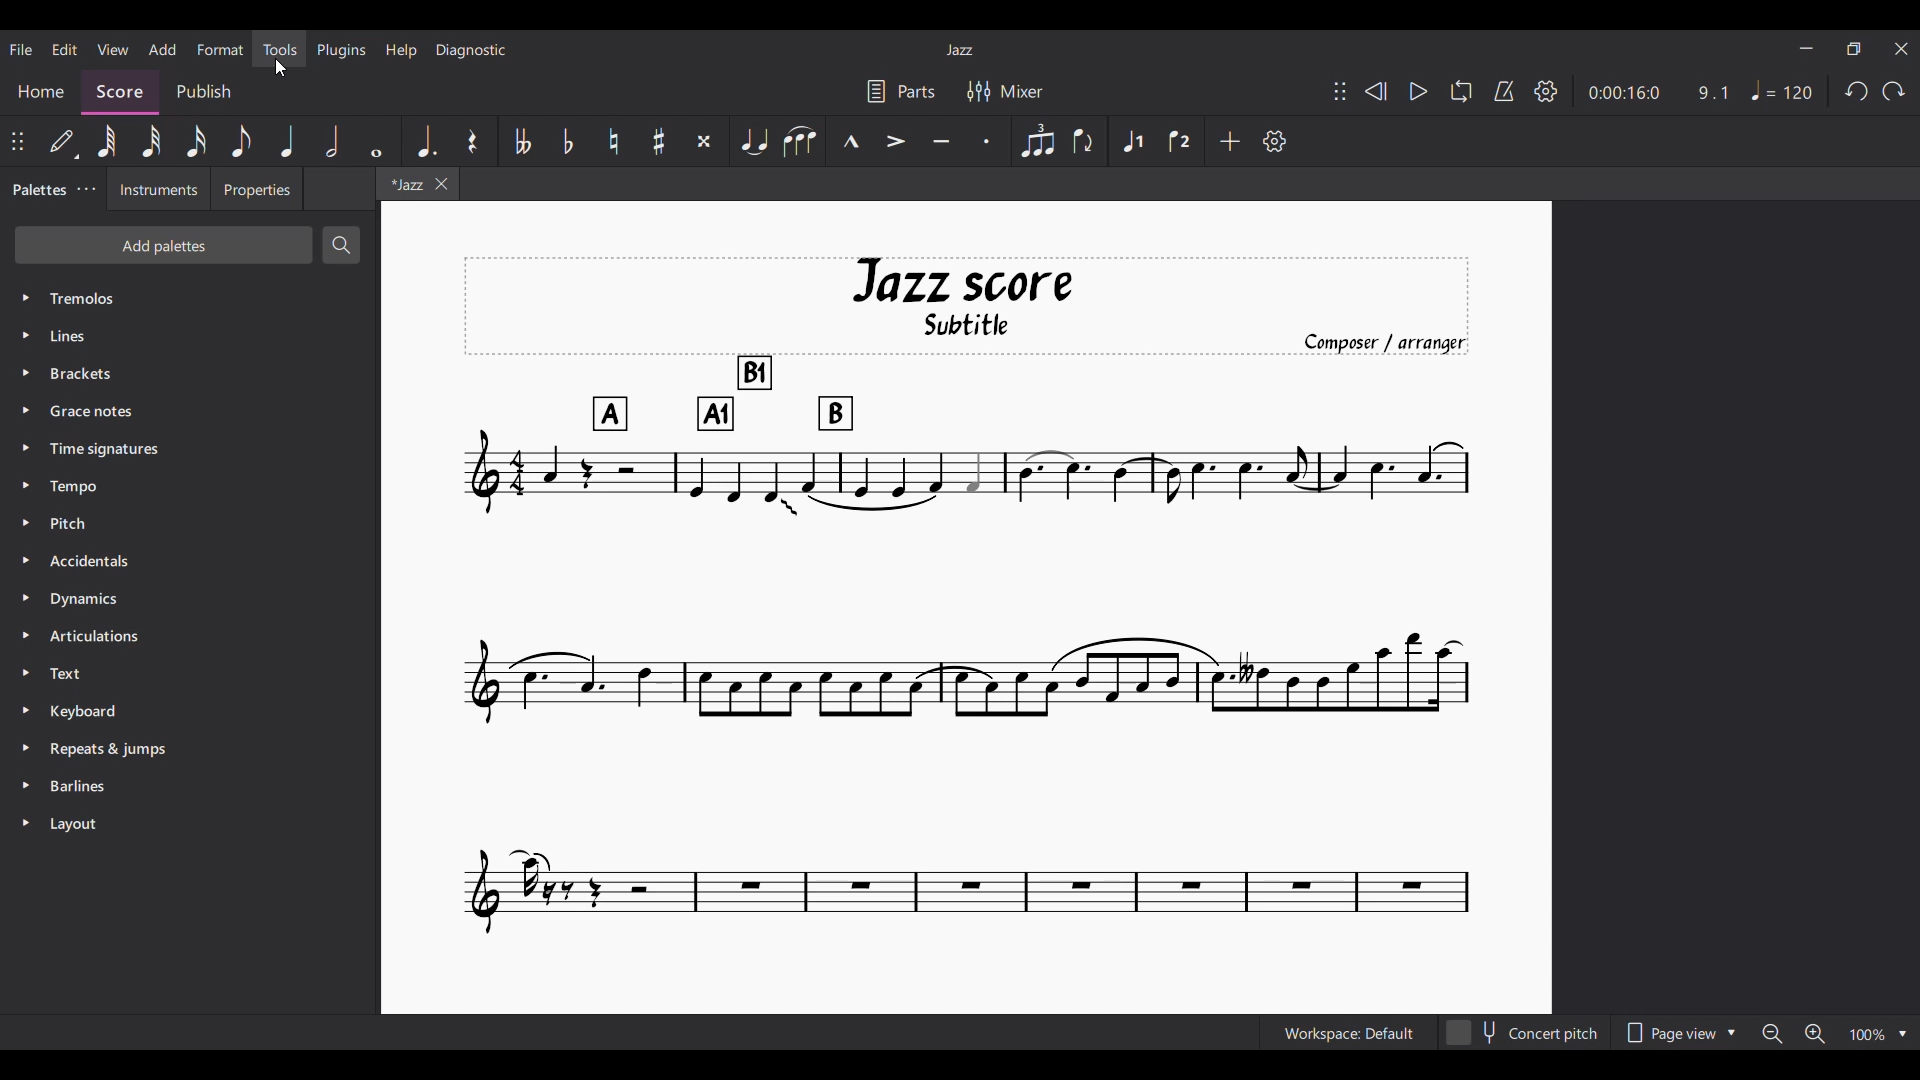 The height and width of the screenshot is (1080, 1920). I want to click on Palette settings, so click(86, 189).